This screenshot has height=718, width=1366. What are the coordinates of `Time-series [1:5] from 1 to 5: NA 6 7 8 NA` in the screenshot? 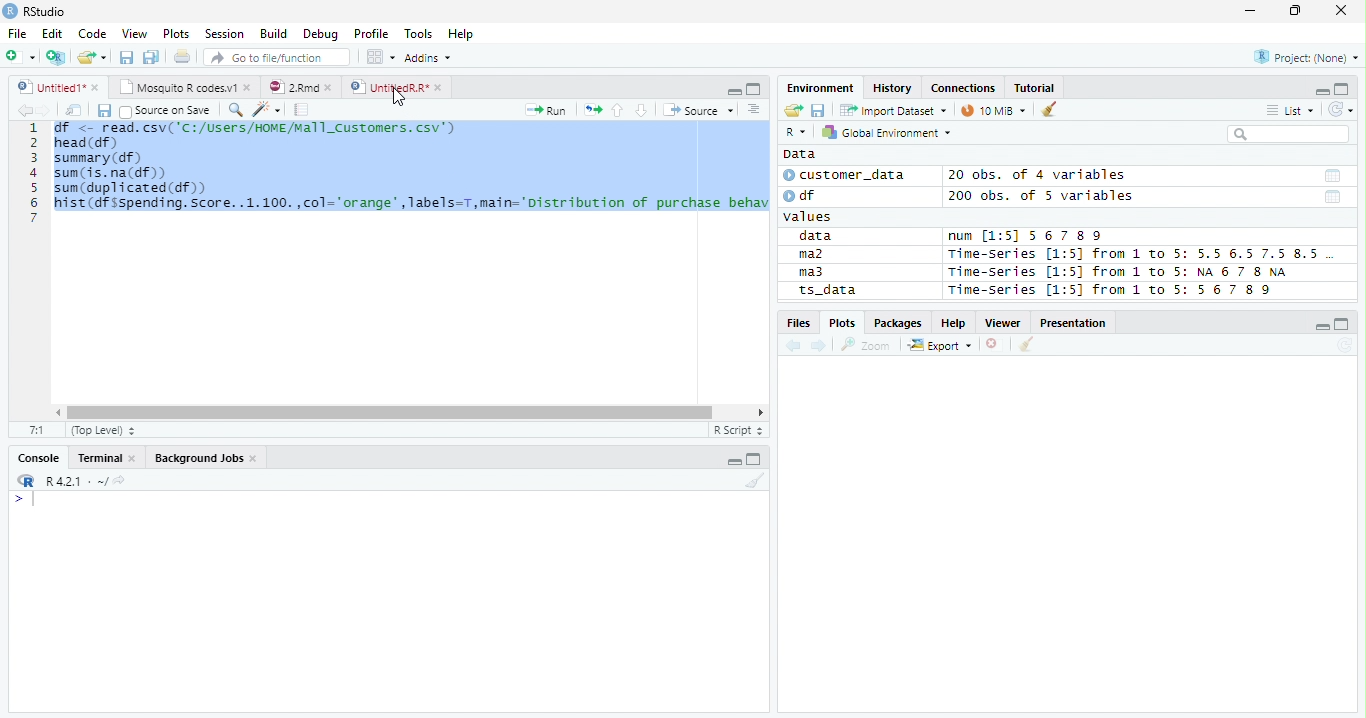 It's located at (1126, 273).